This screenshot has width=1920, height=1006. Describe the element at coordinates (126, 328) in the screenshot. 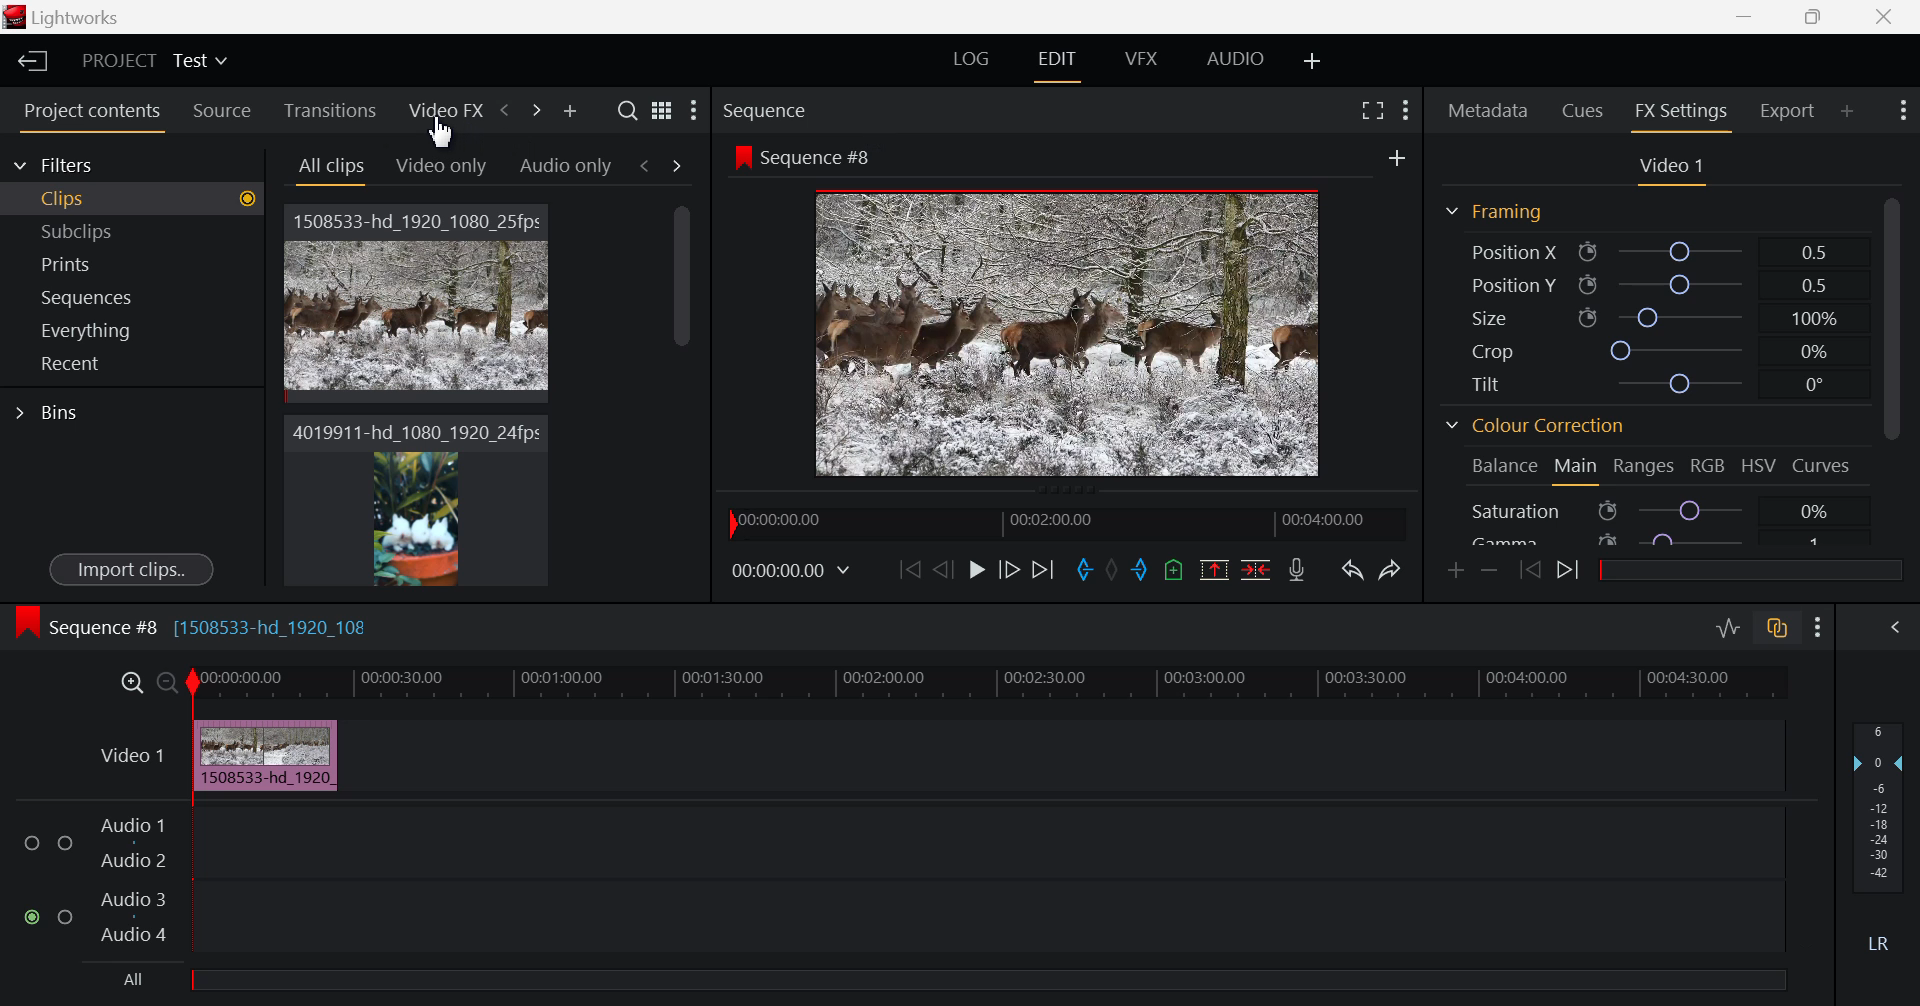

I see `Everything` at that location.